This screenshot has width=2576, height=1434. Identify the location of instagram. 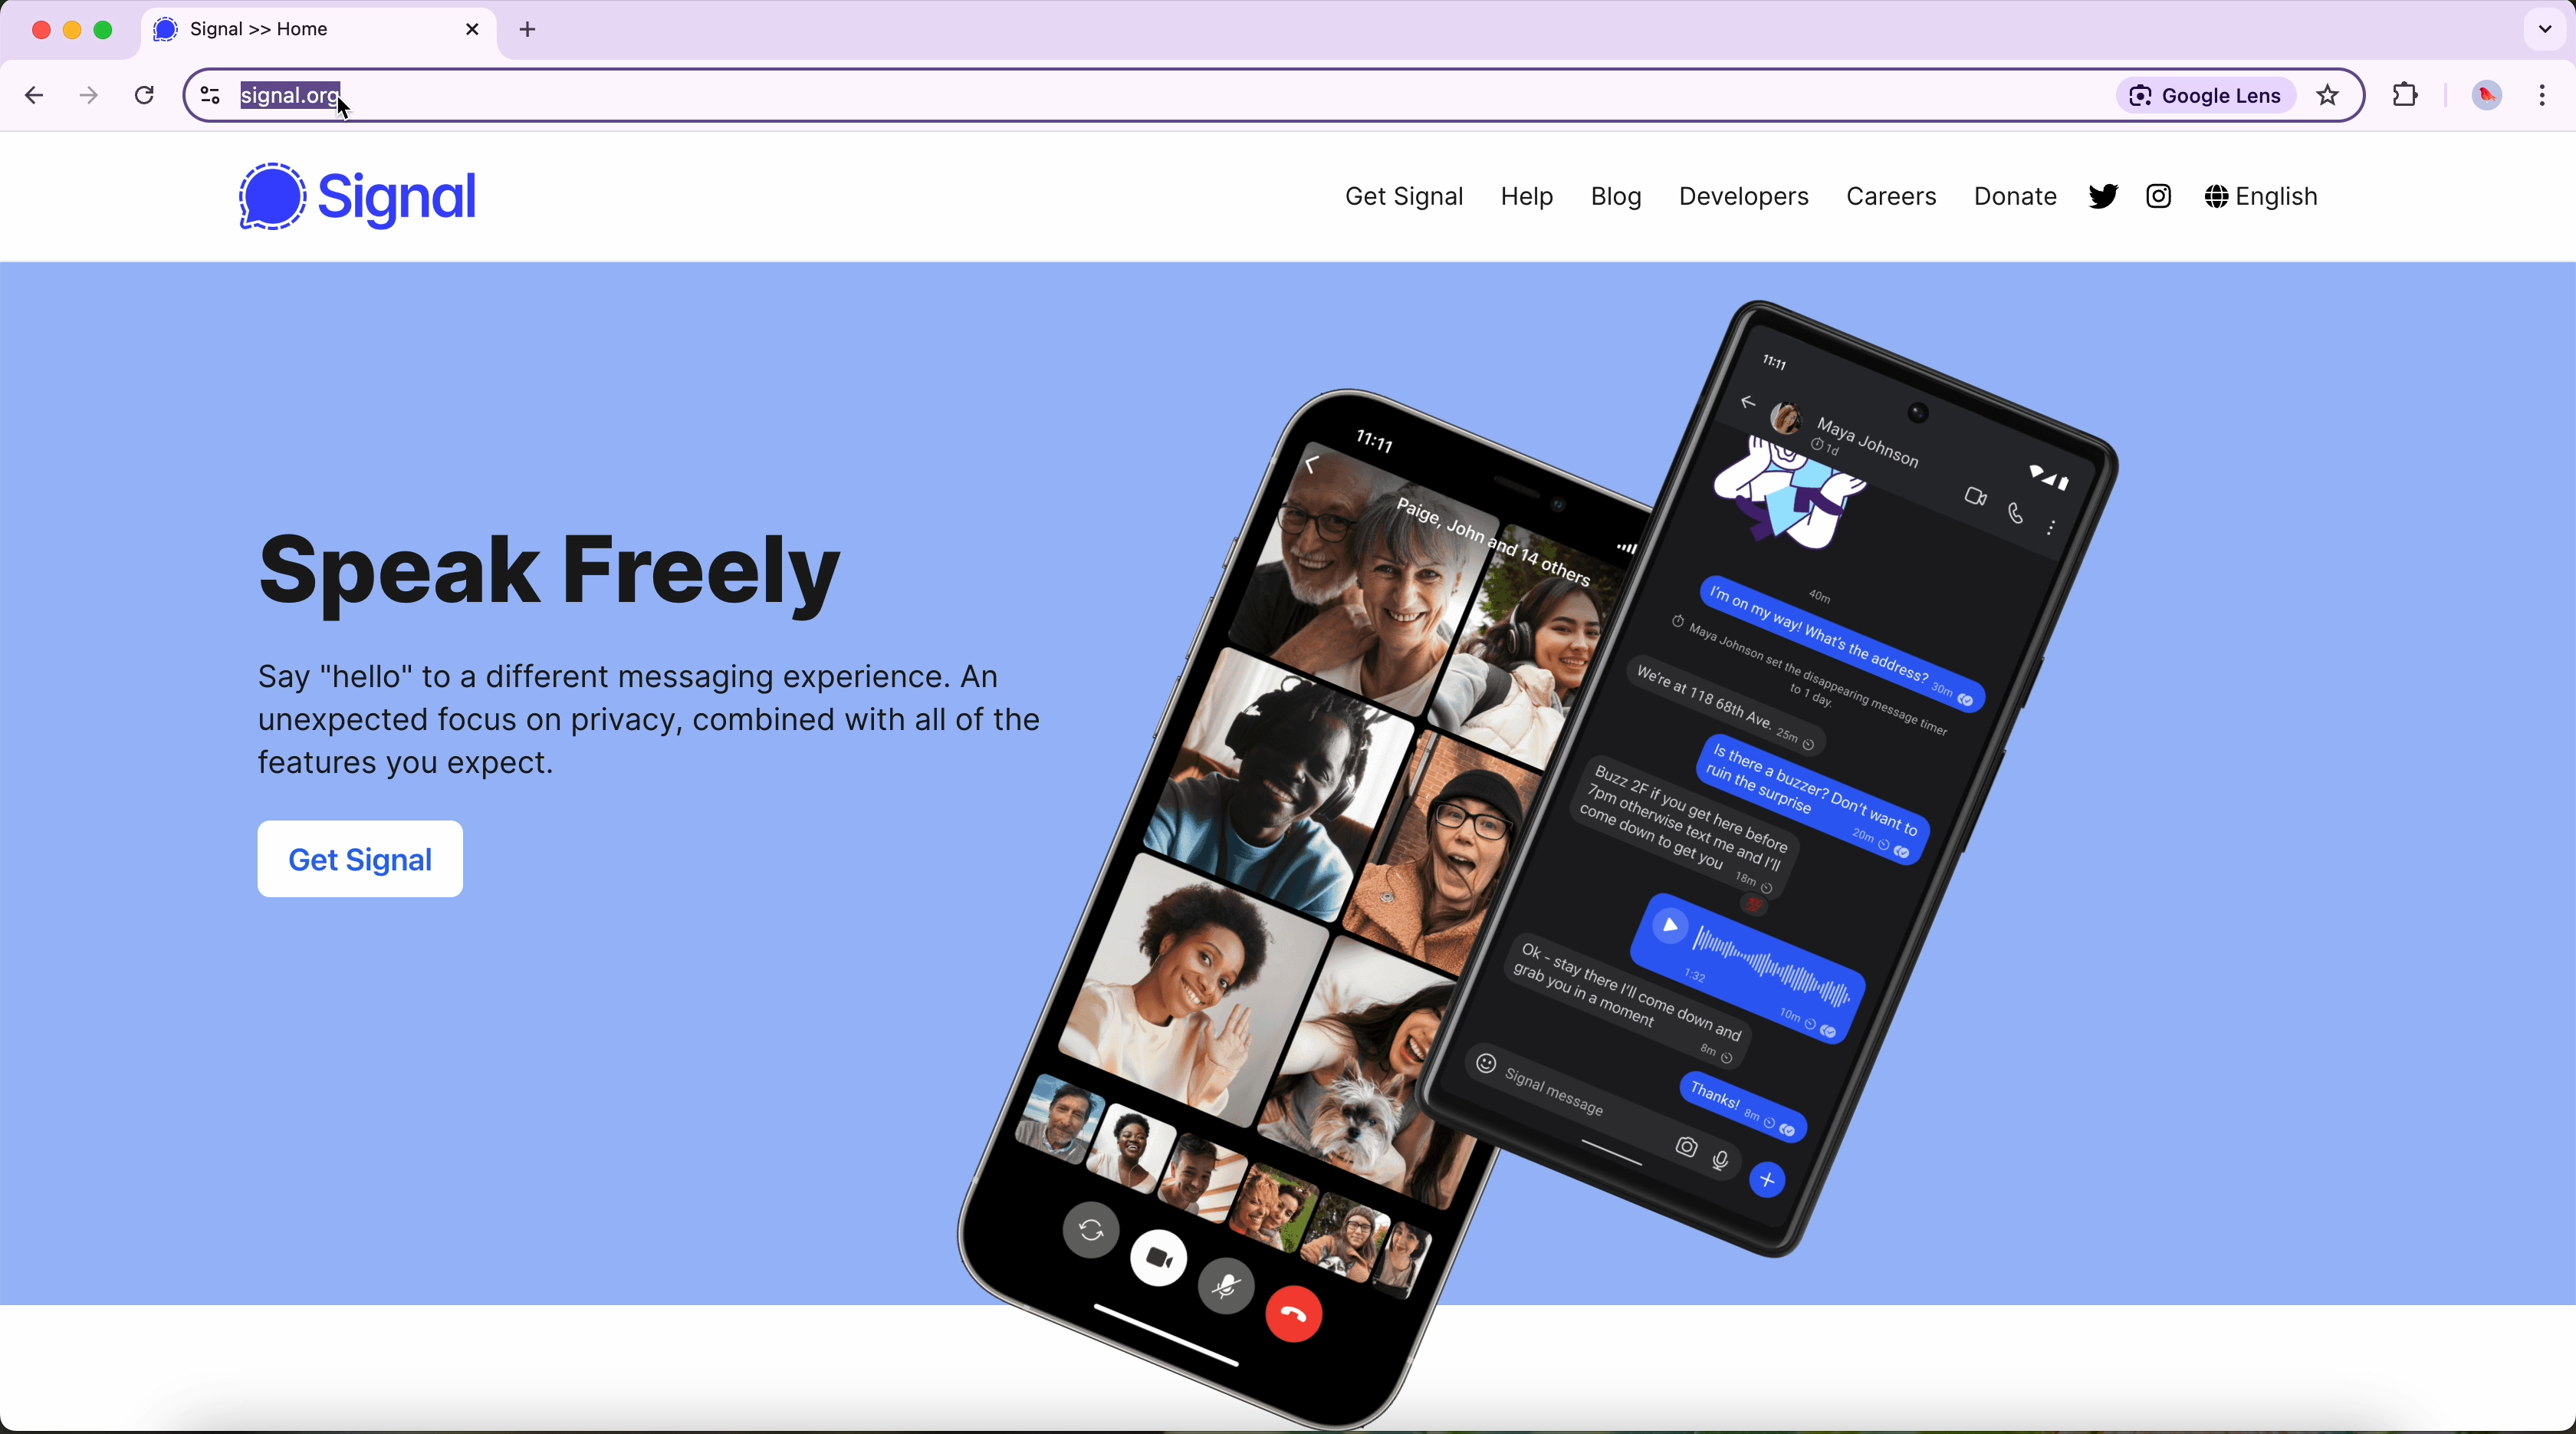
(2161, 199).